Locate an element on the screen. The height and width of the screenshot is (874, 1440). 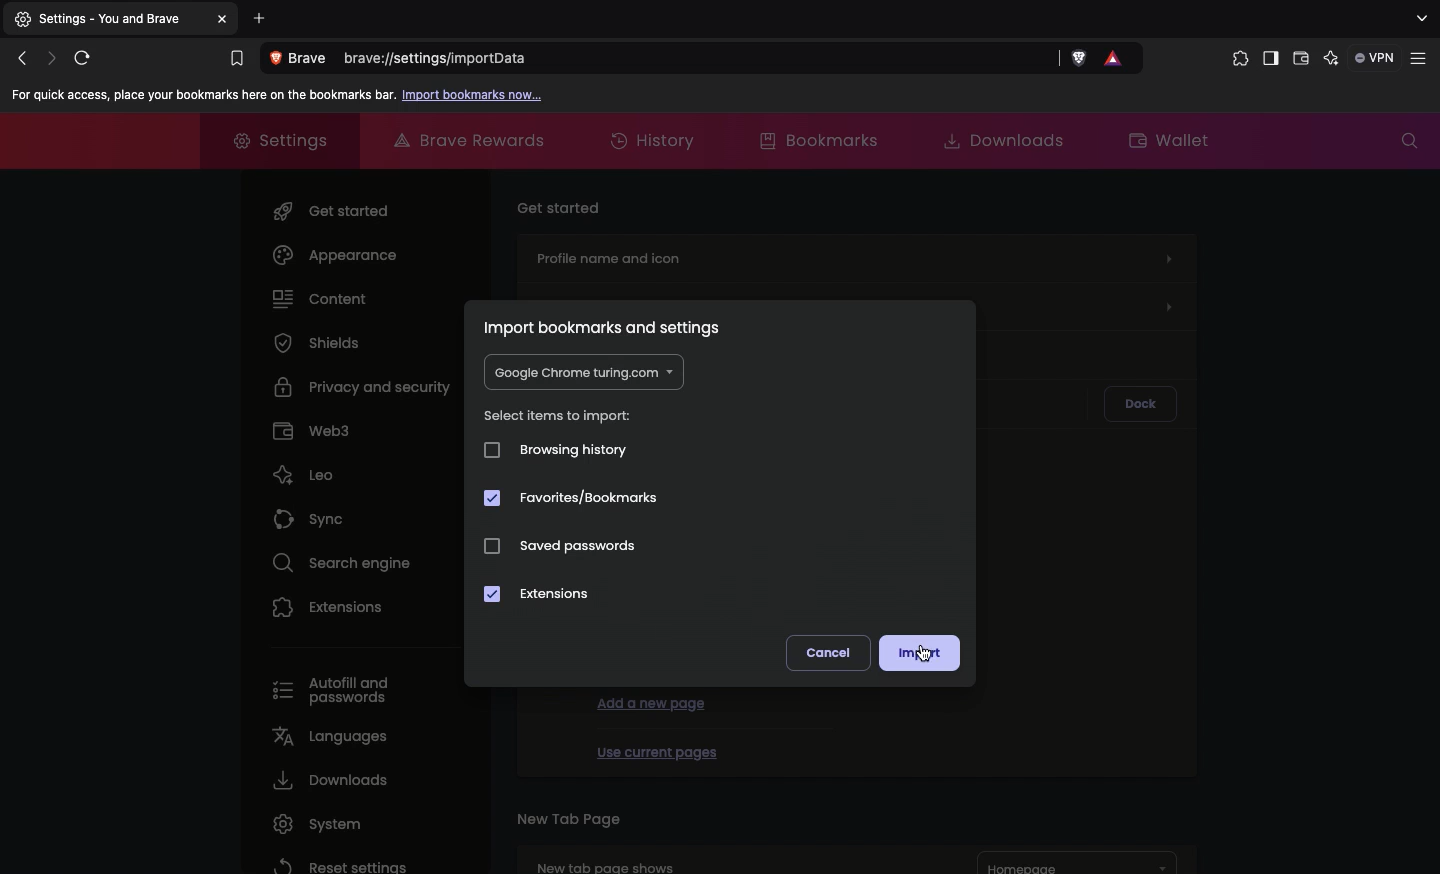
Click to go back, hold to see history is located at coordinates (21, 59).